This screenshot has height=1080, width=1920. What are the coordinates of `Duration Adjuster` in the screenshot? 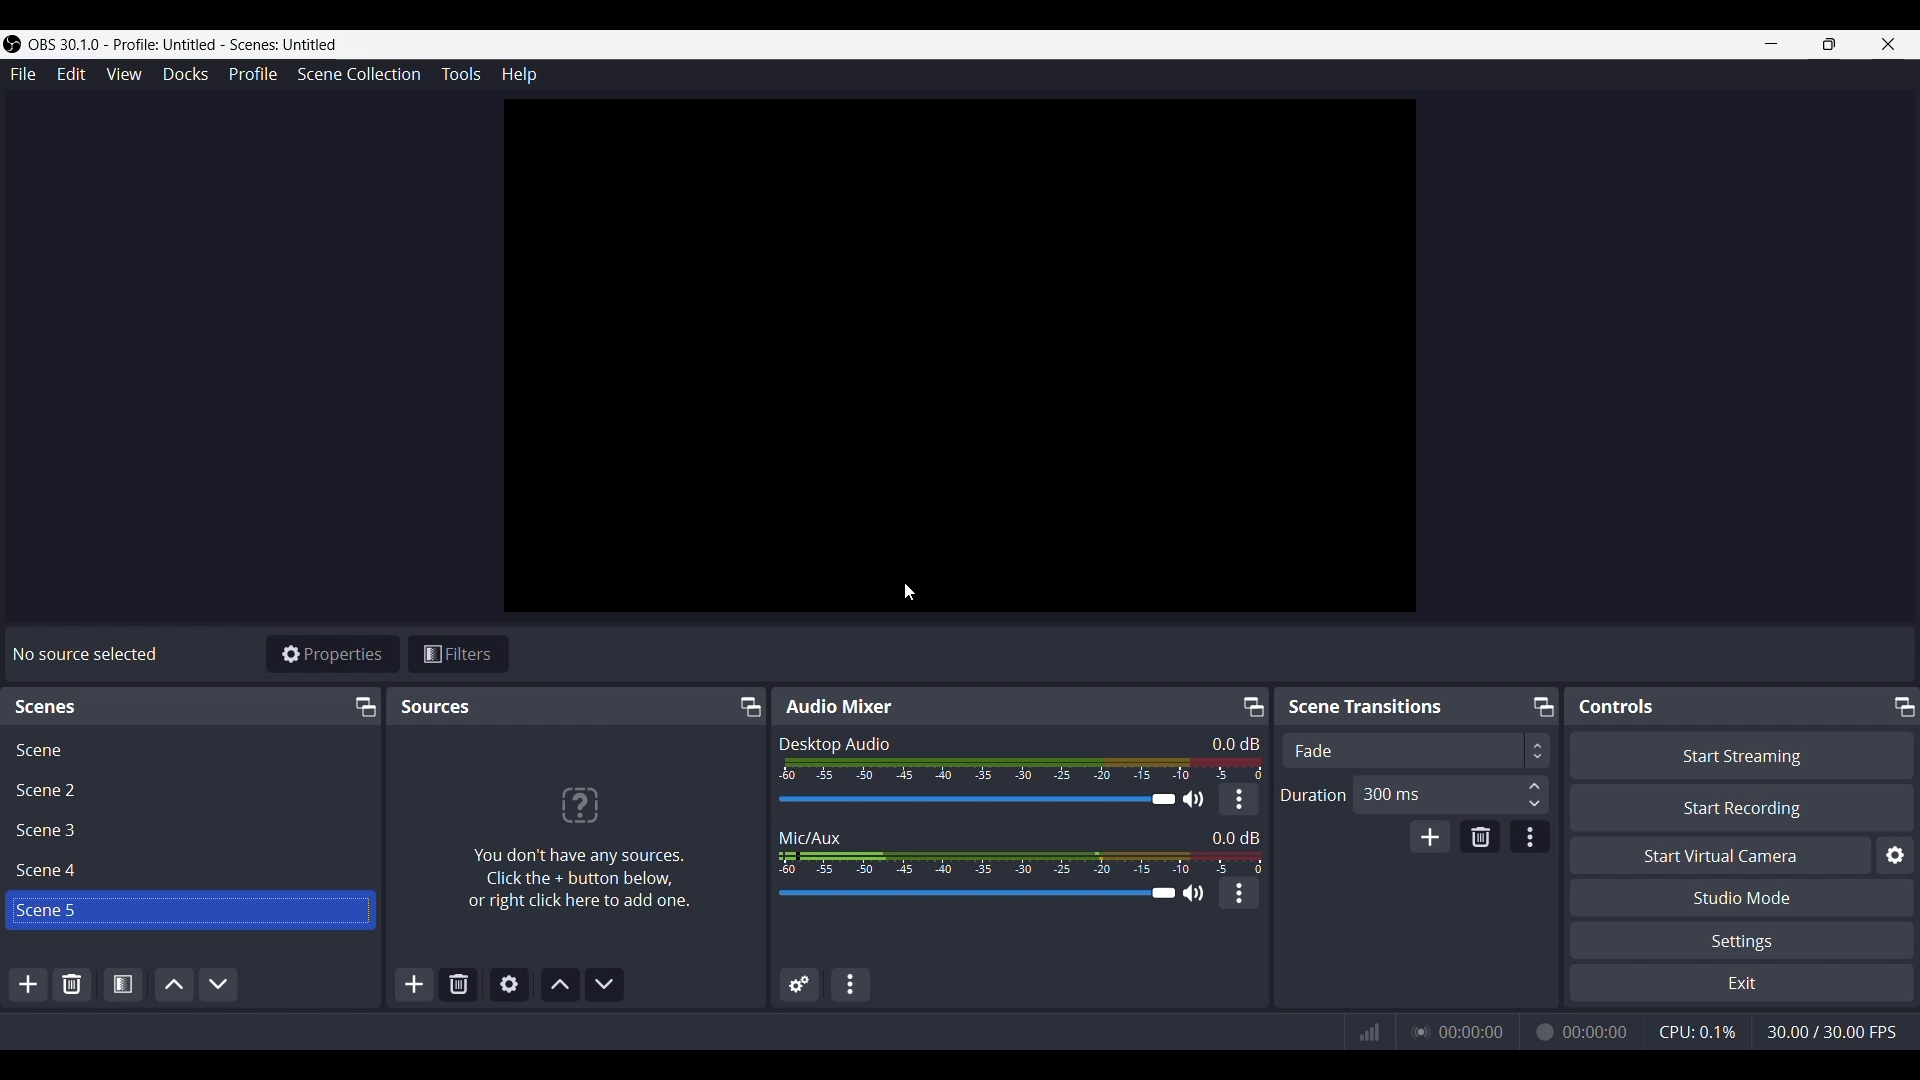 It's located at (1312, 794).